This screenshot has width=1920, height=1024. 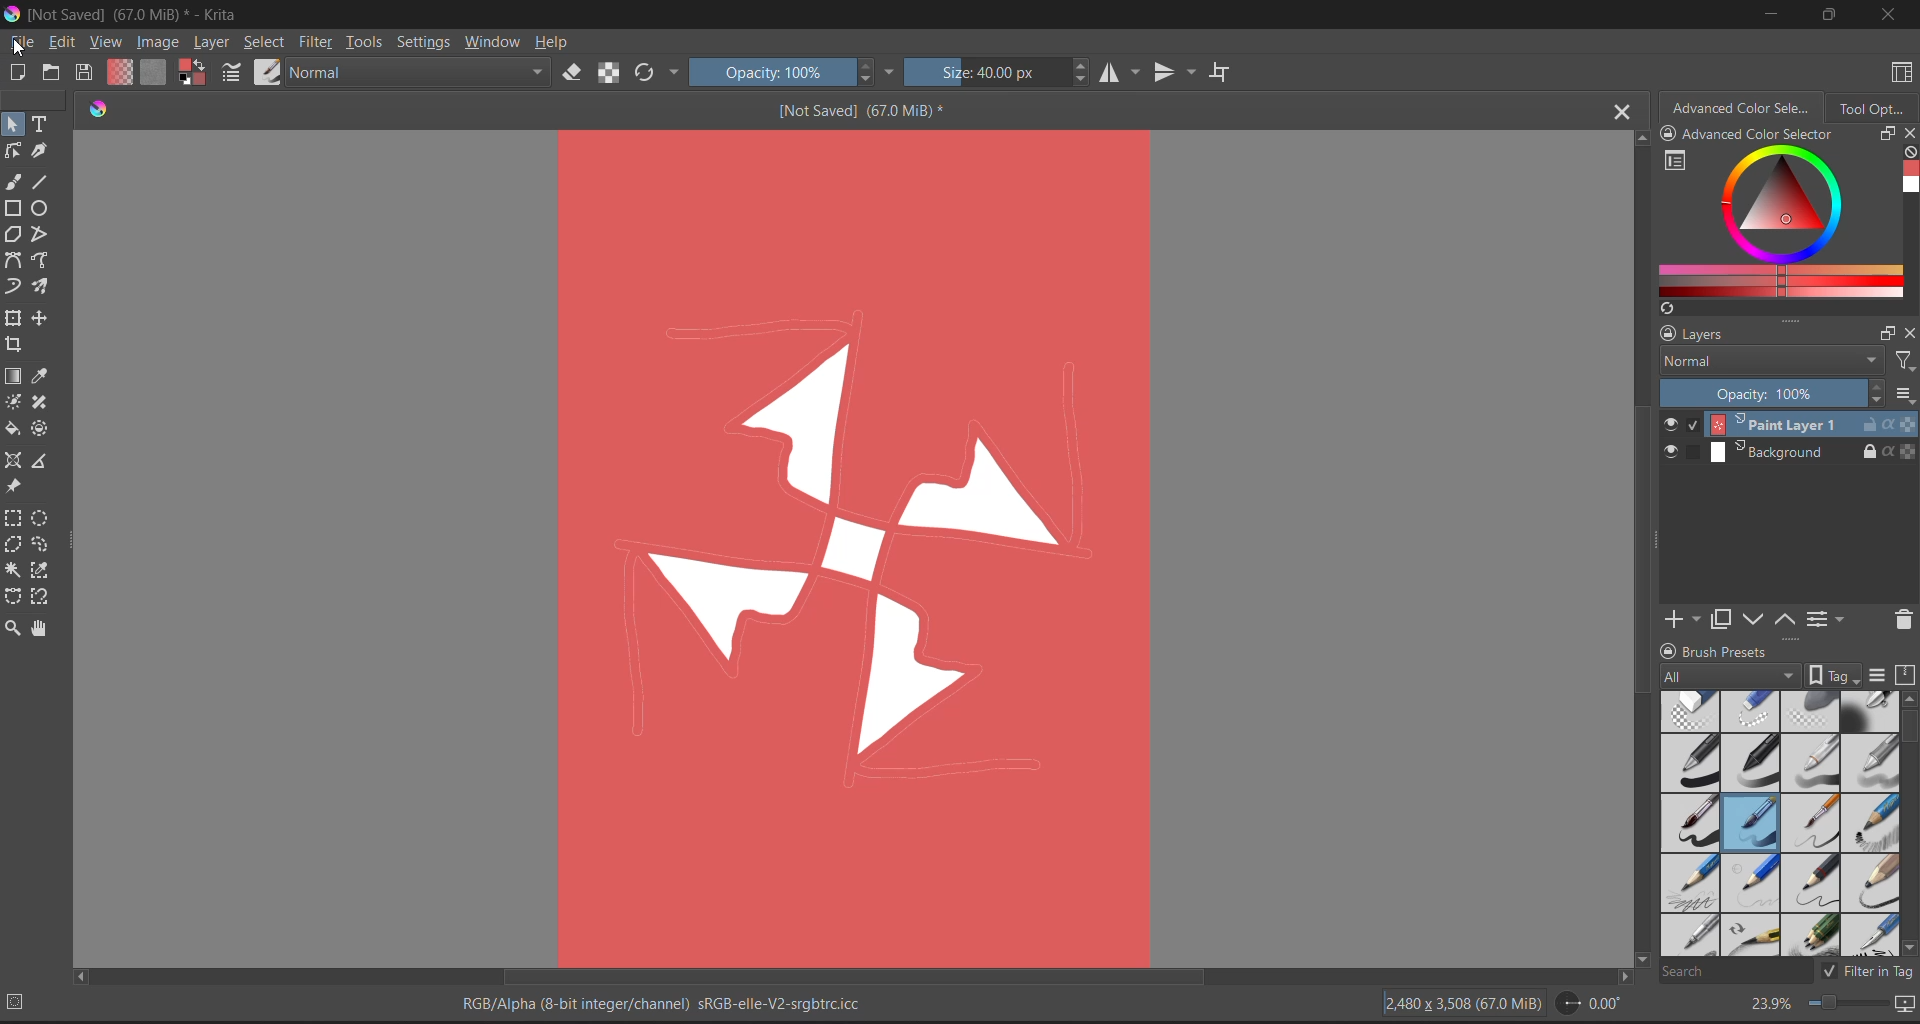 I want to click on tool options, so click(x=1874, y=112).